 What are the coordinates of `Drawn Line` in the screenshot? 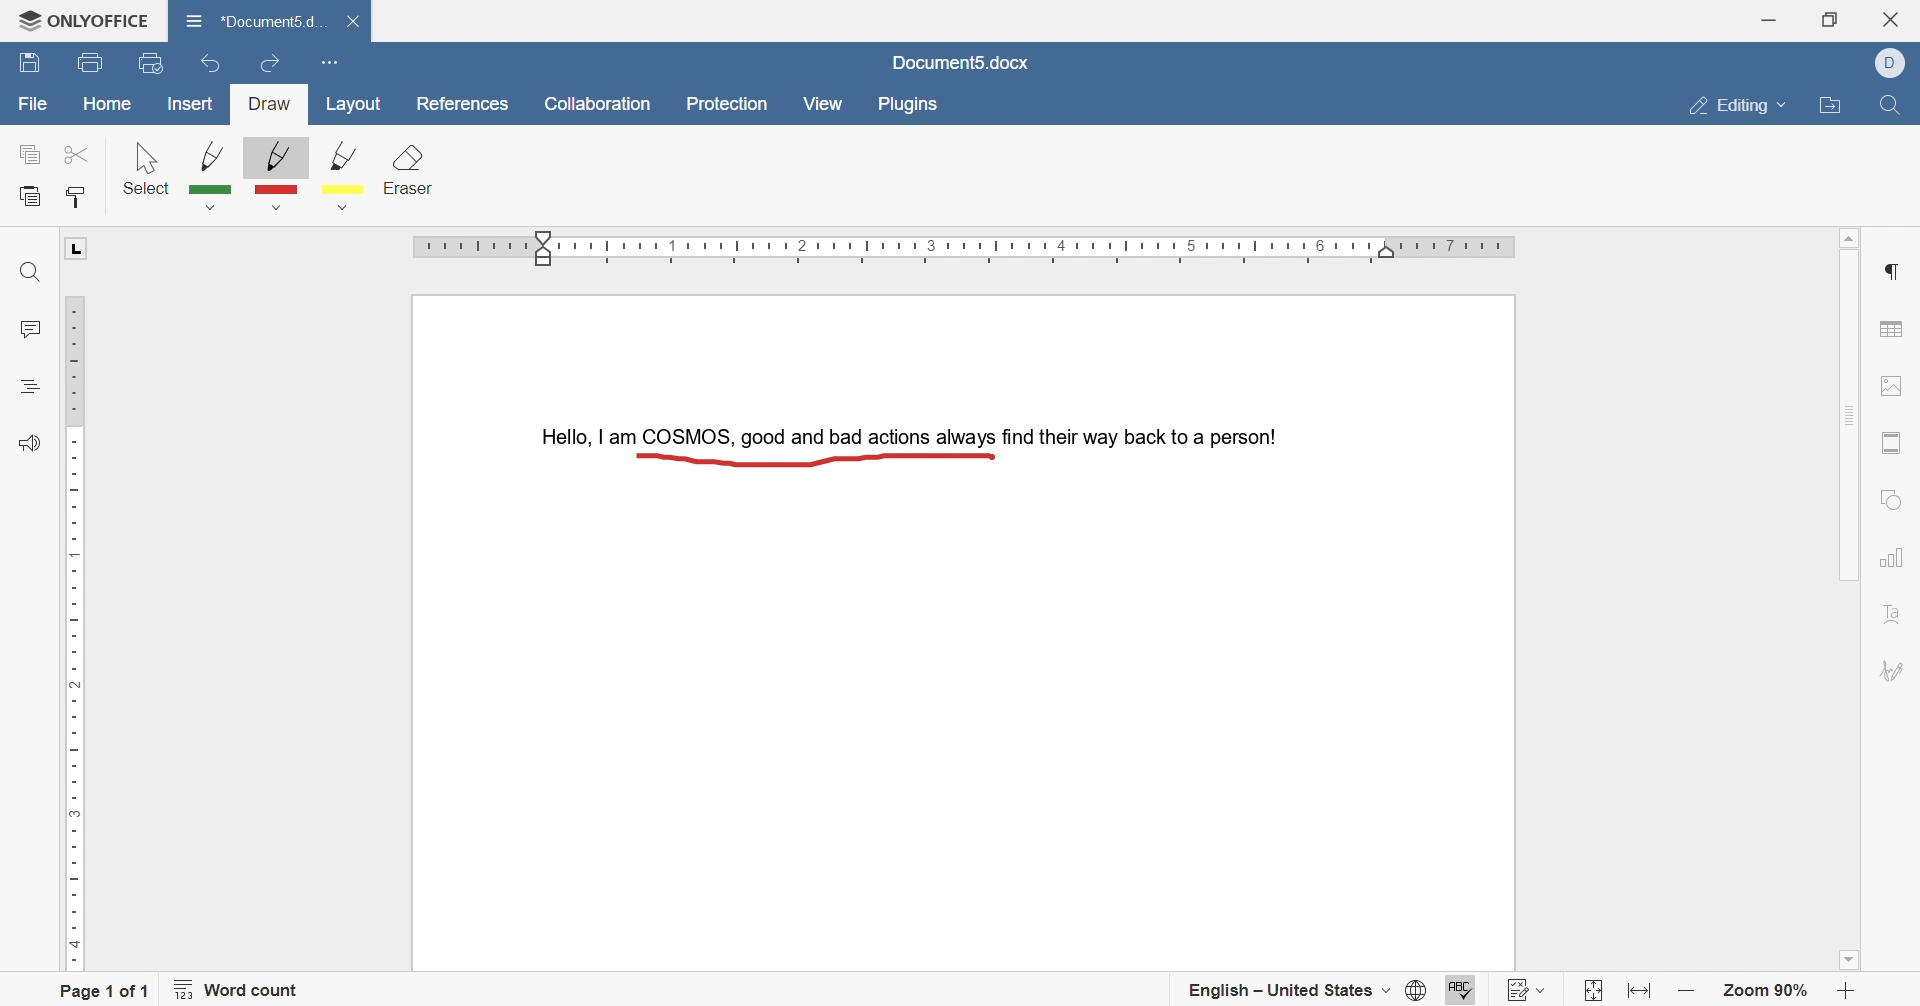 It's located at (810, 458).